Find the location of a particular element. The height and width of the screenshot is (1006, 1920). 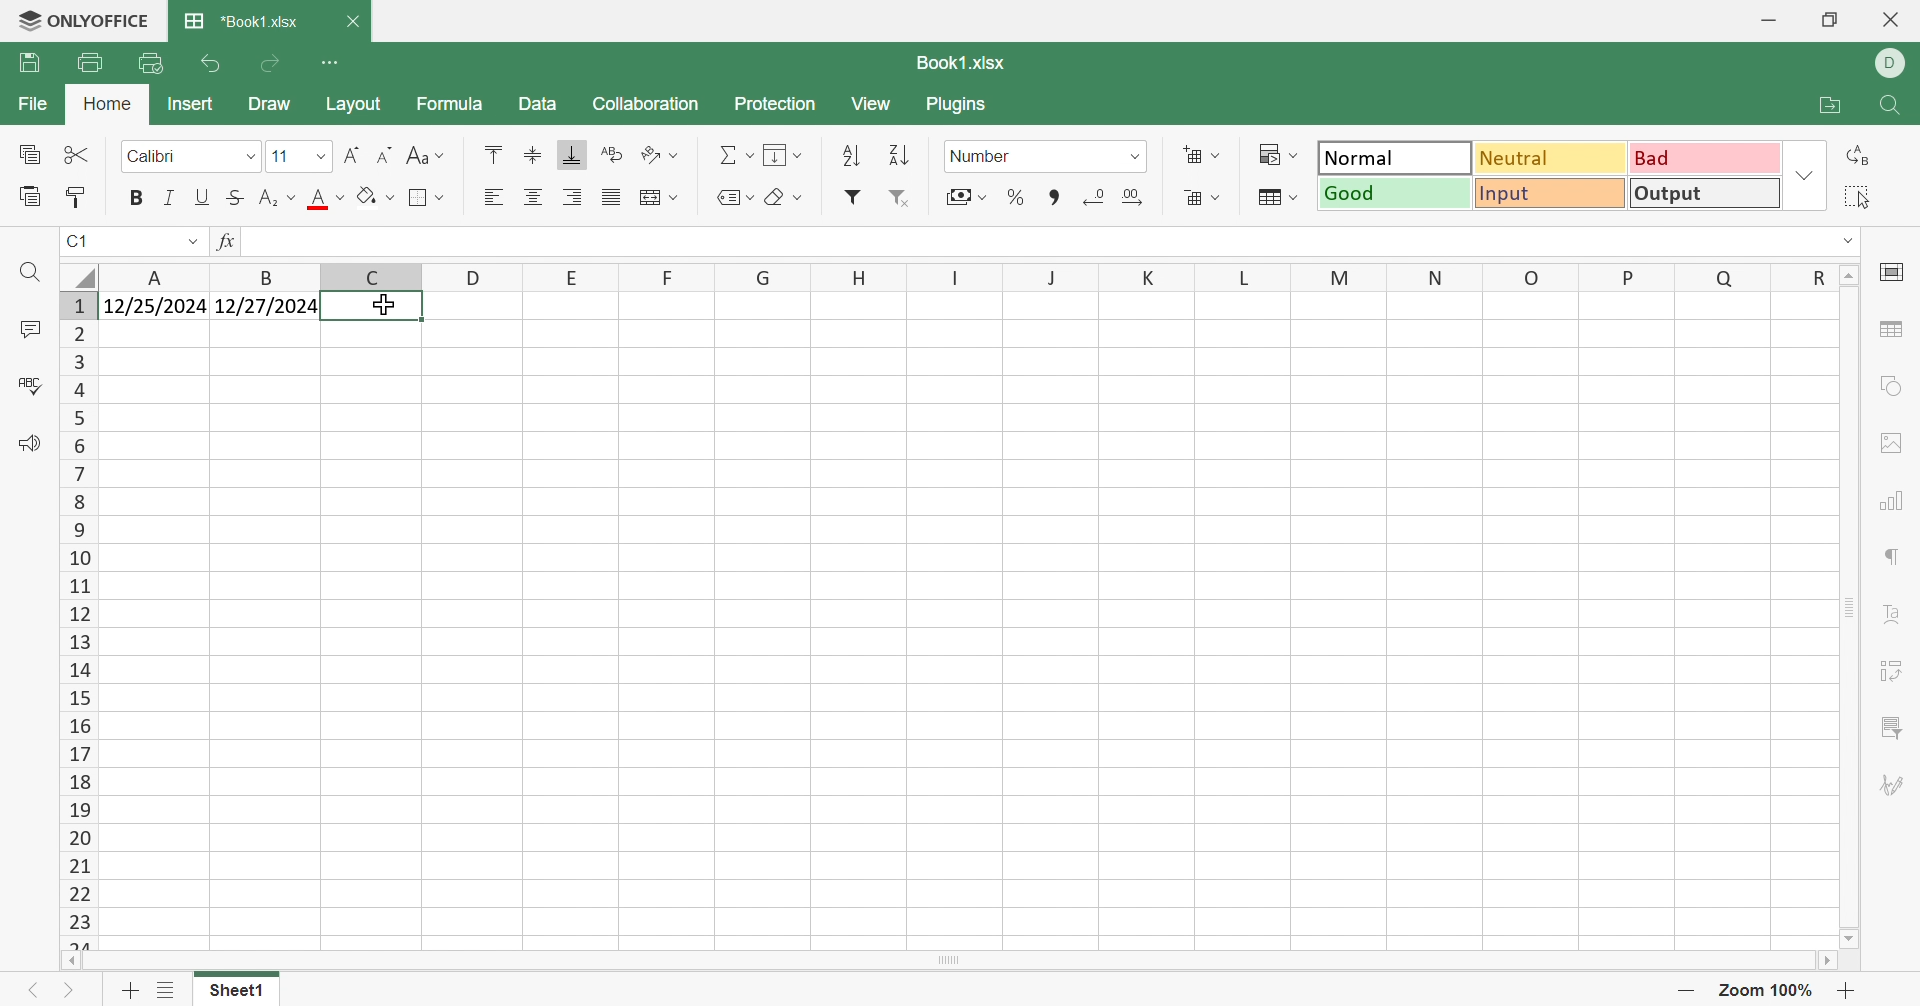

Image settings is located at coordinates (1893, 445).